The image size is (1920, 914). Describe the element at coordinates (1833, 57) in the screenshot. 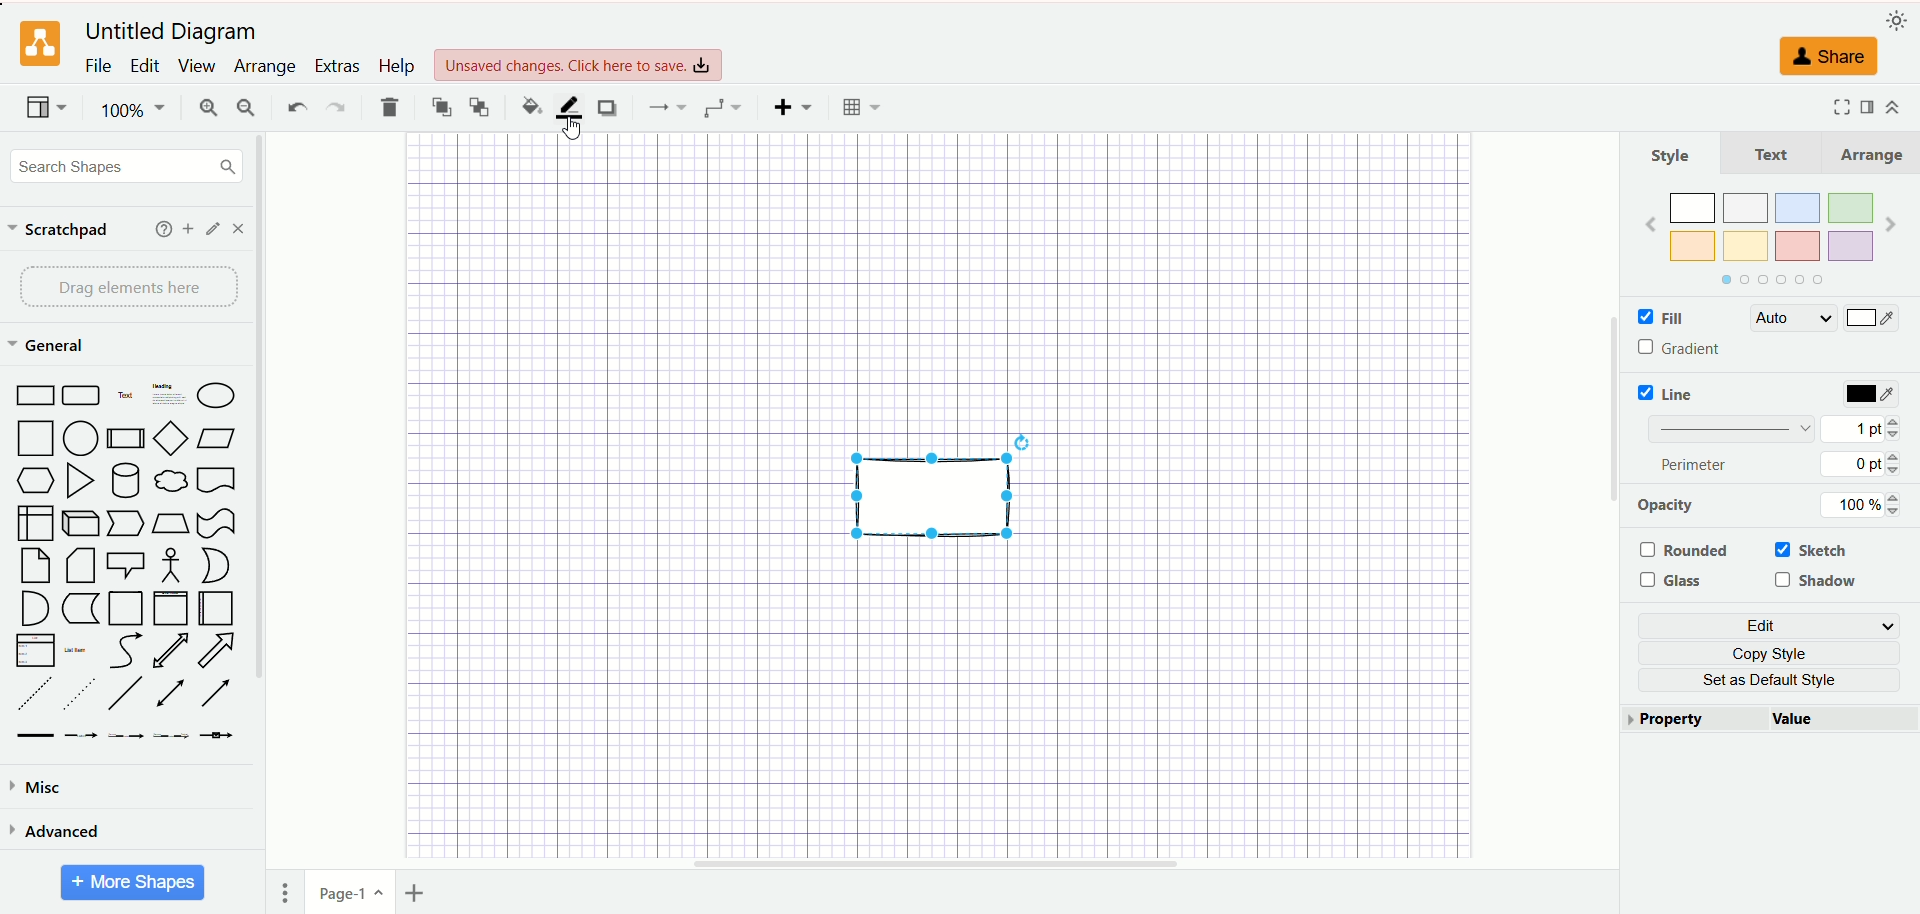

I see `share` at that location.